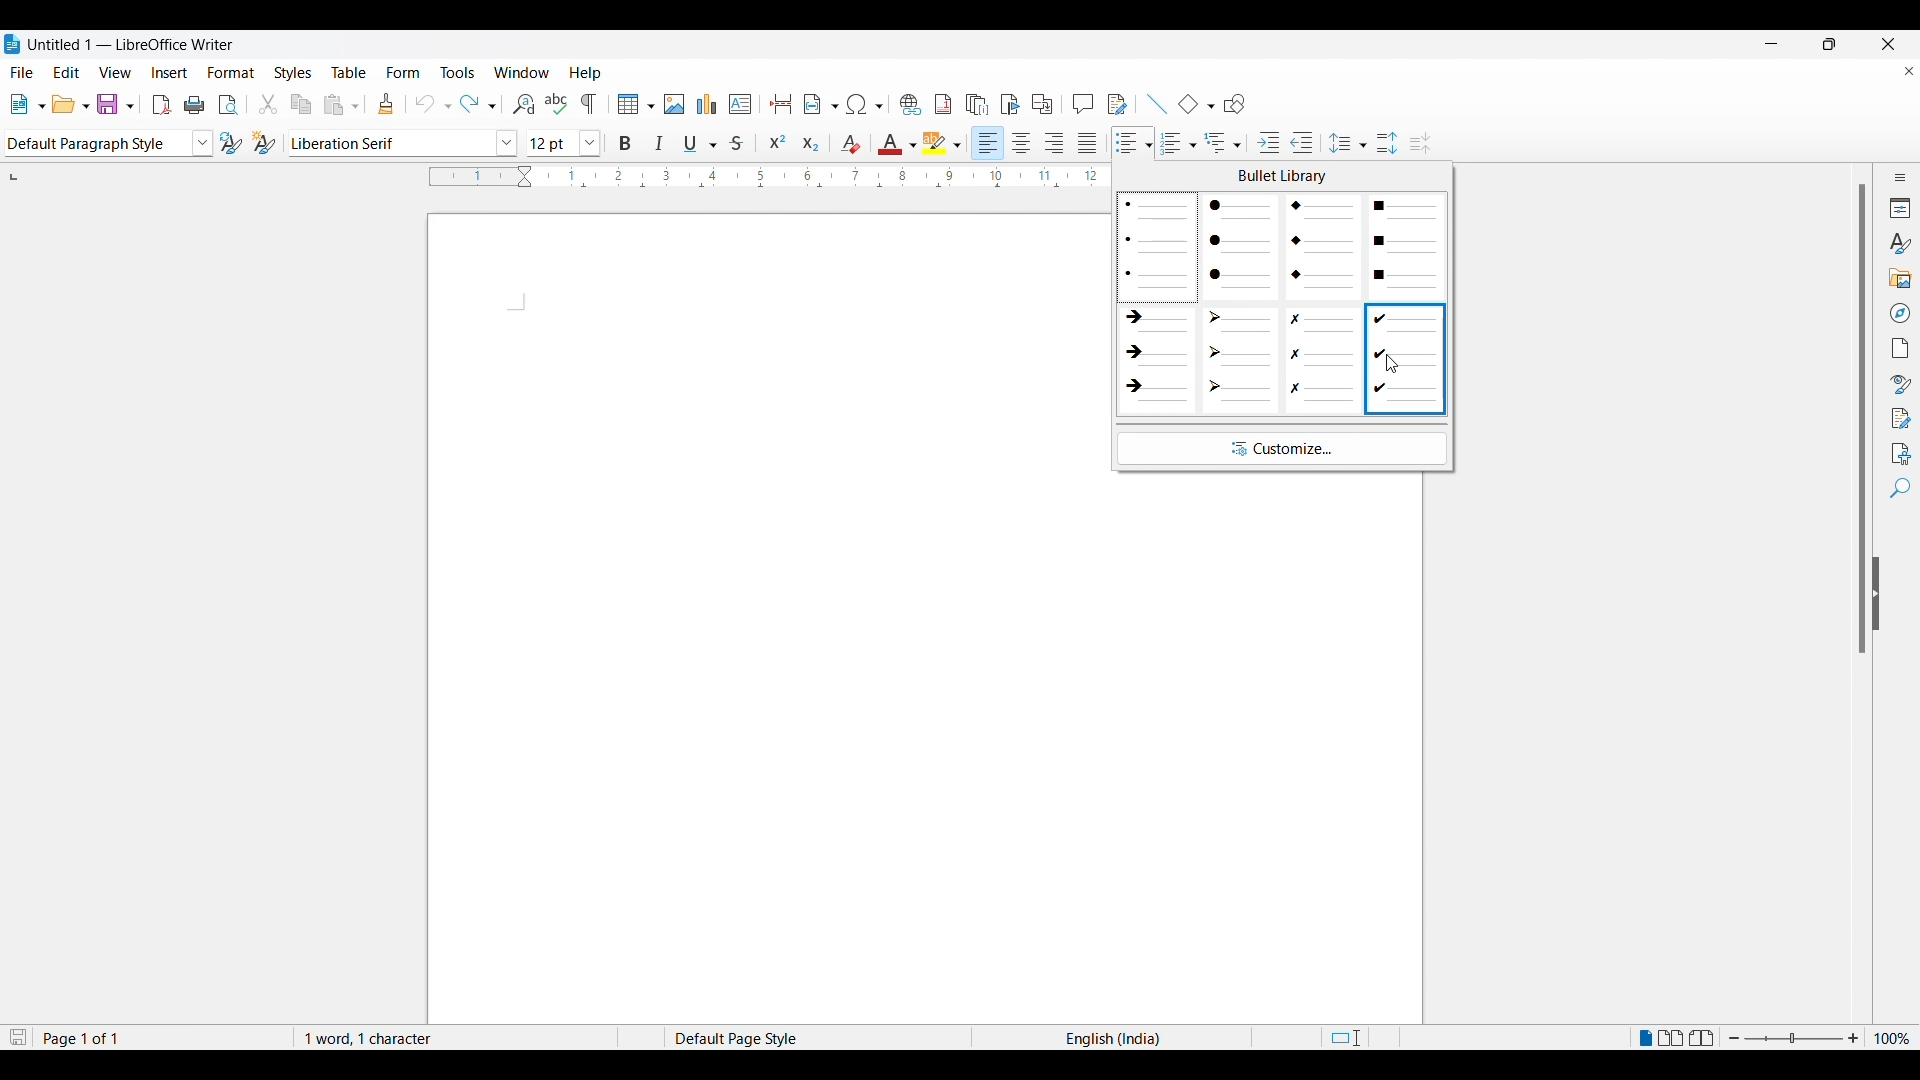 Image resolution: width=1920 pixels, height=1080 pixels. I want to click on insert hyperlink, so click(908, 103).